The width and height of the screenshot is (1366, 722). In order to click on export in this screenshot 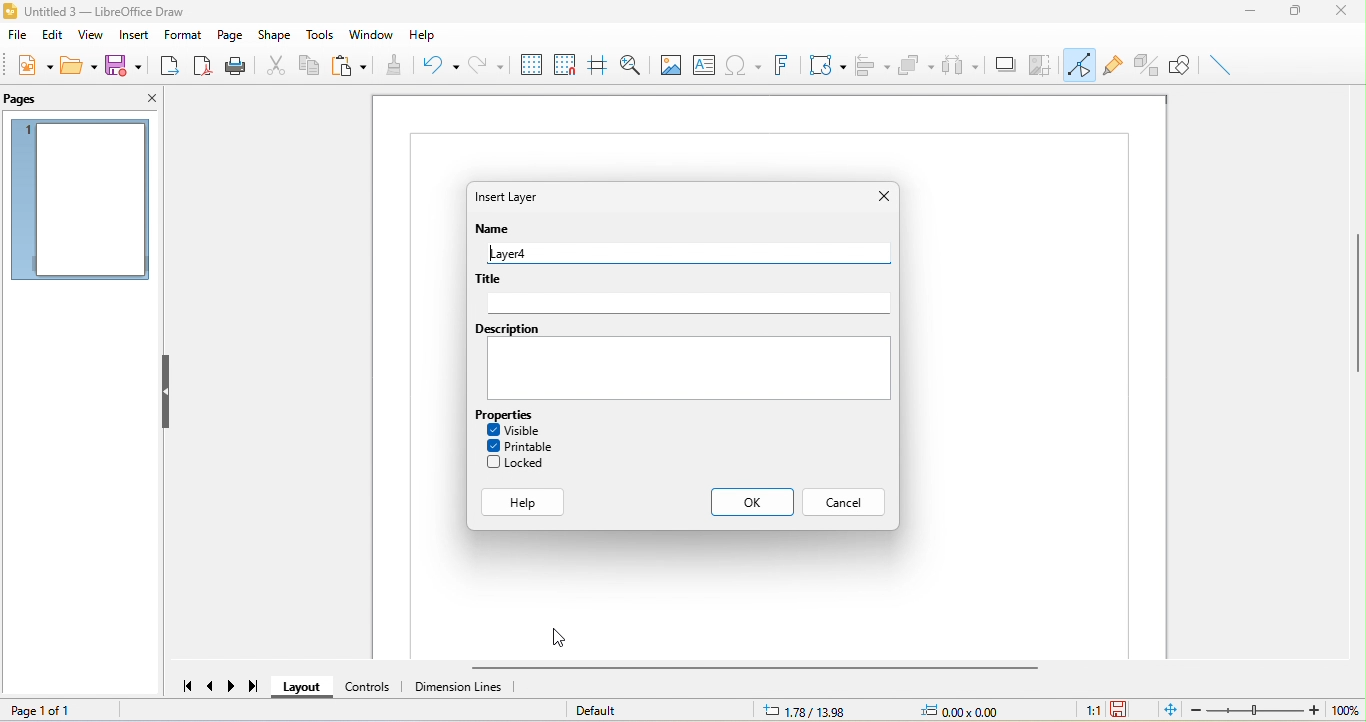, I will do `click(171, 66)`.